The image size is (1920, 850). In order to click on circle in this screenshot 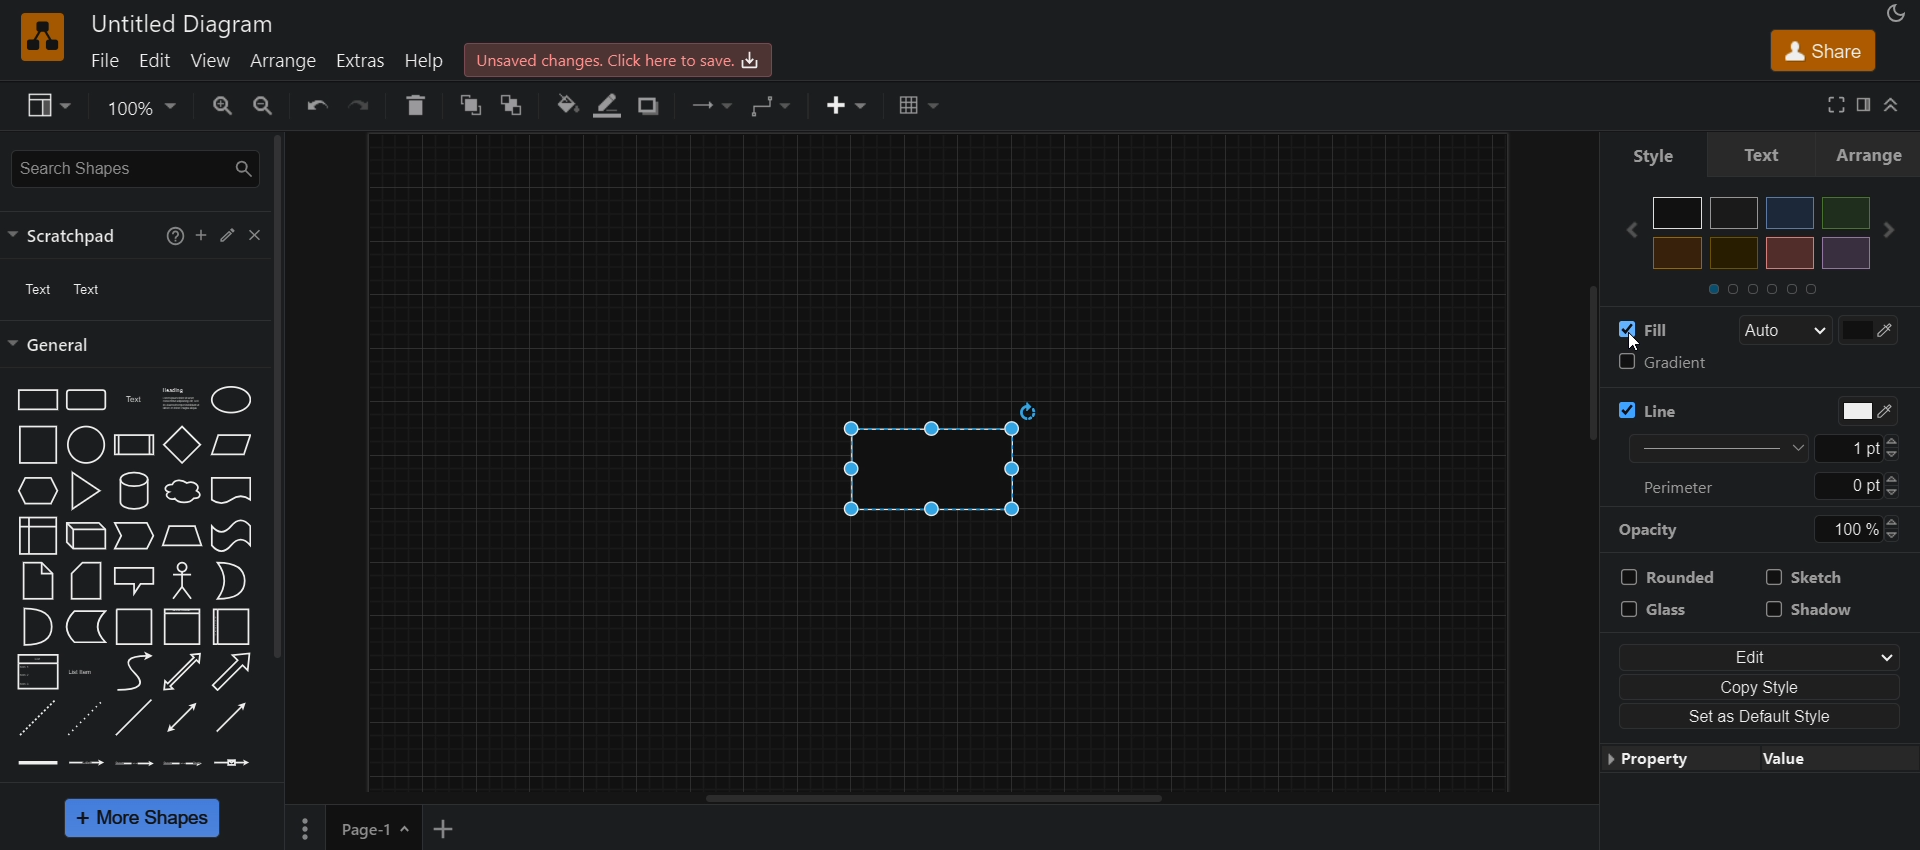, I will do `click(86, 445)`.